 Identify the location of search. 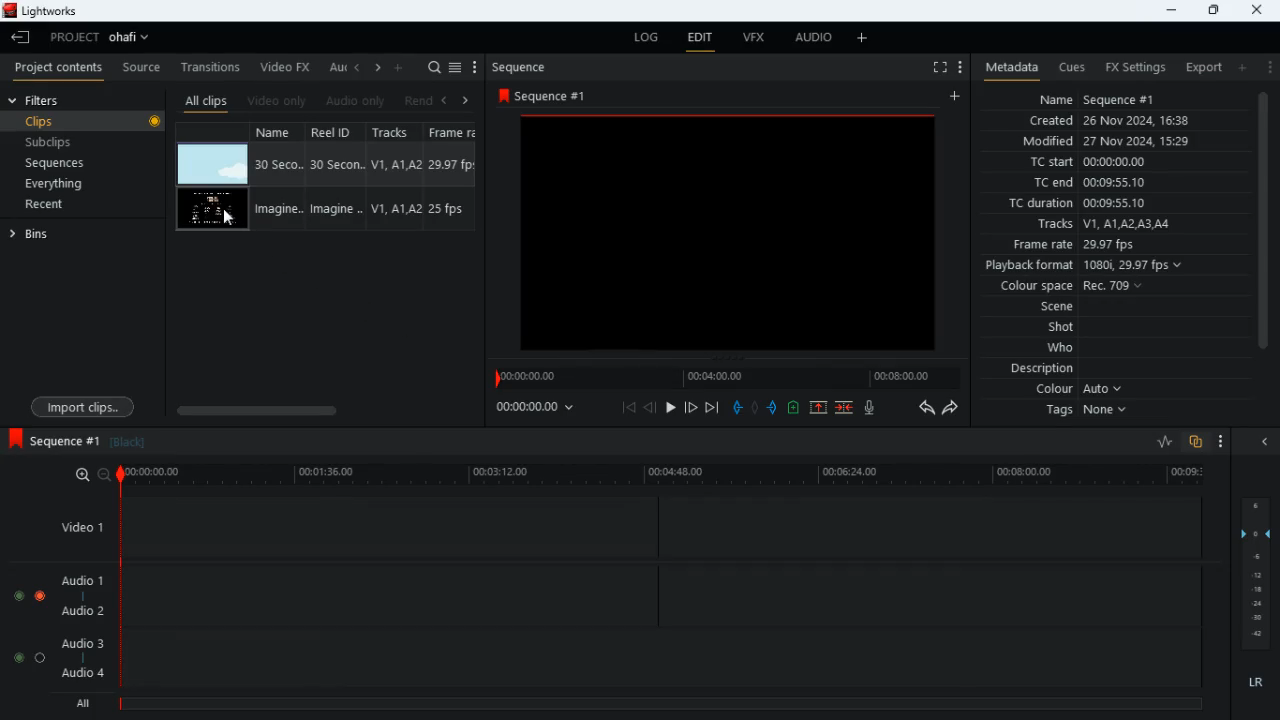
(434, 68).